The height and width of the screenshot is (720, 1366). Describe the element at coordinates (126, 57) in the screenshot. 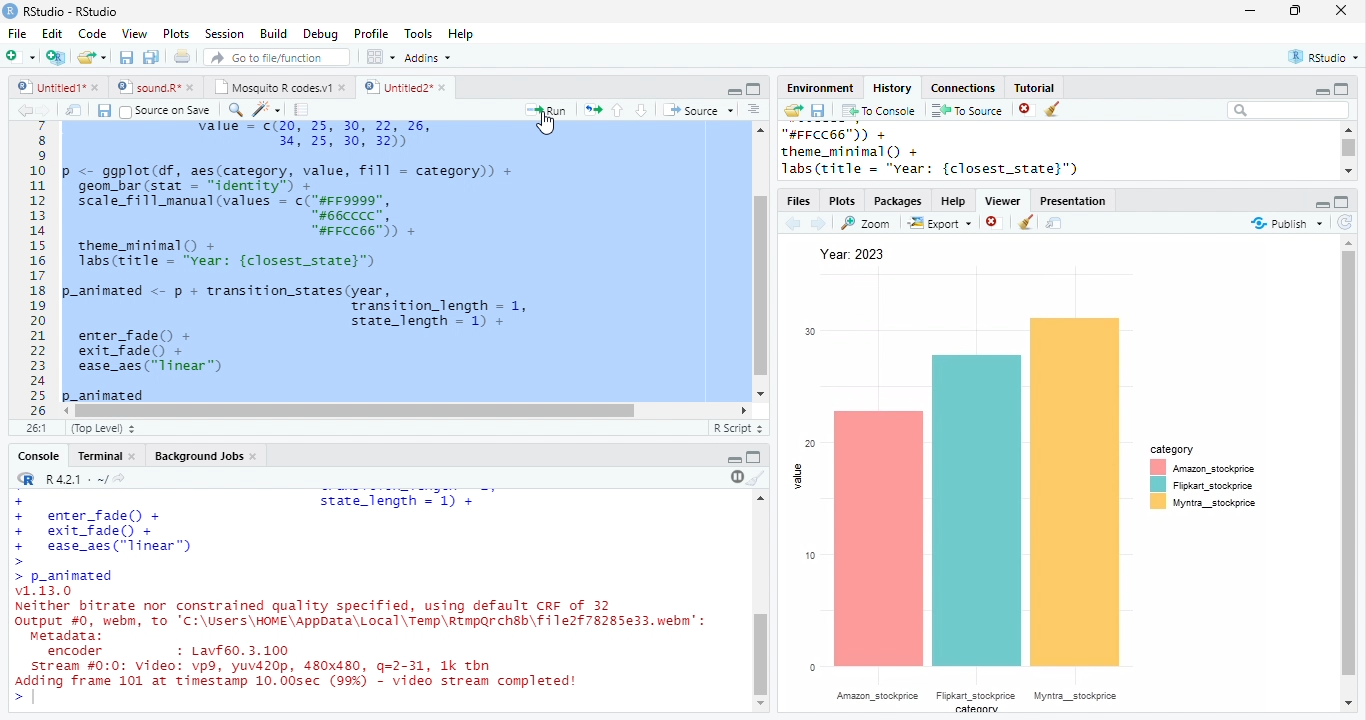

I see `save` at that location.